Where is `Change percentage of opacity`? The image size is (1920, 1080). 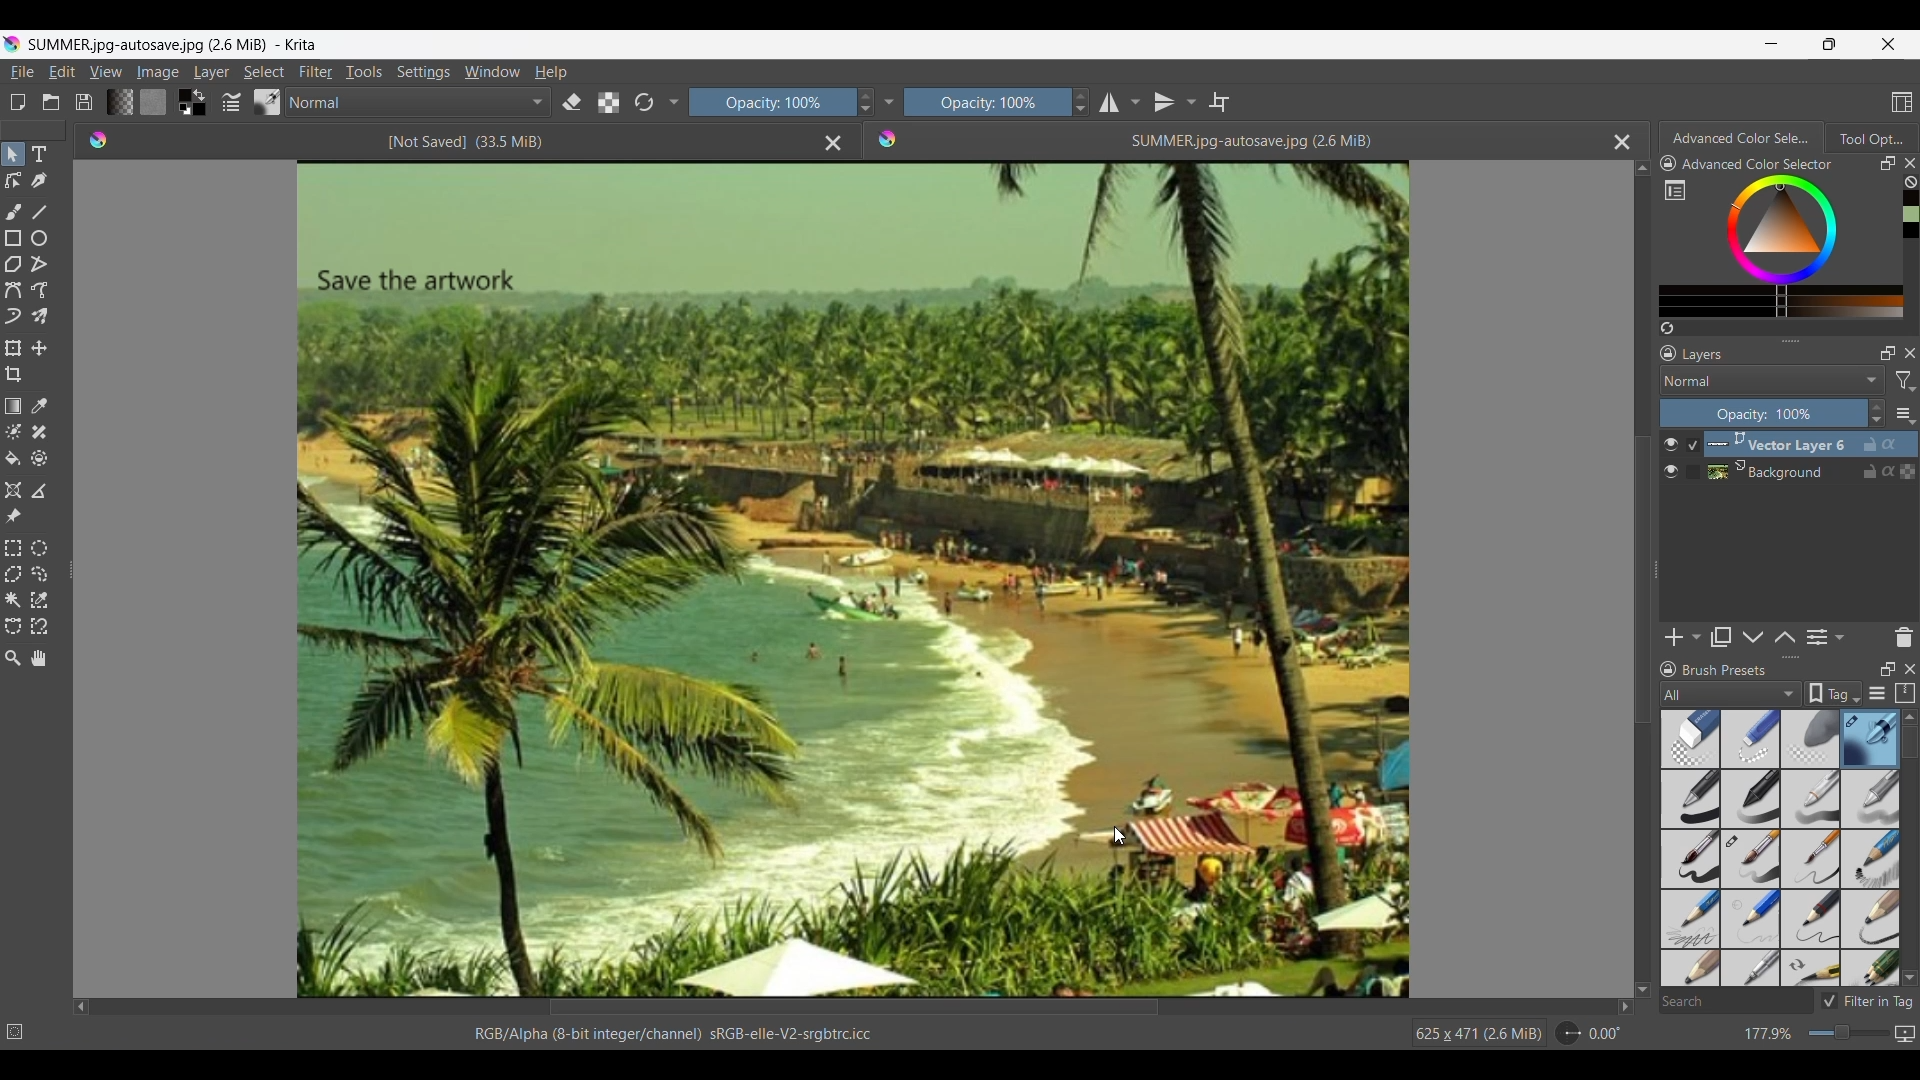
Change percentage of opacity is located at coordinates (1763, 413).